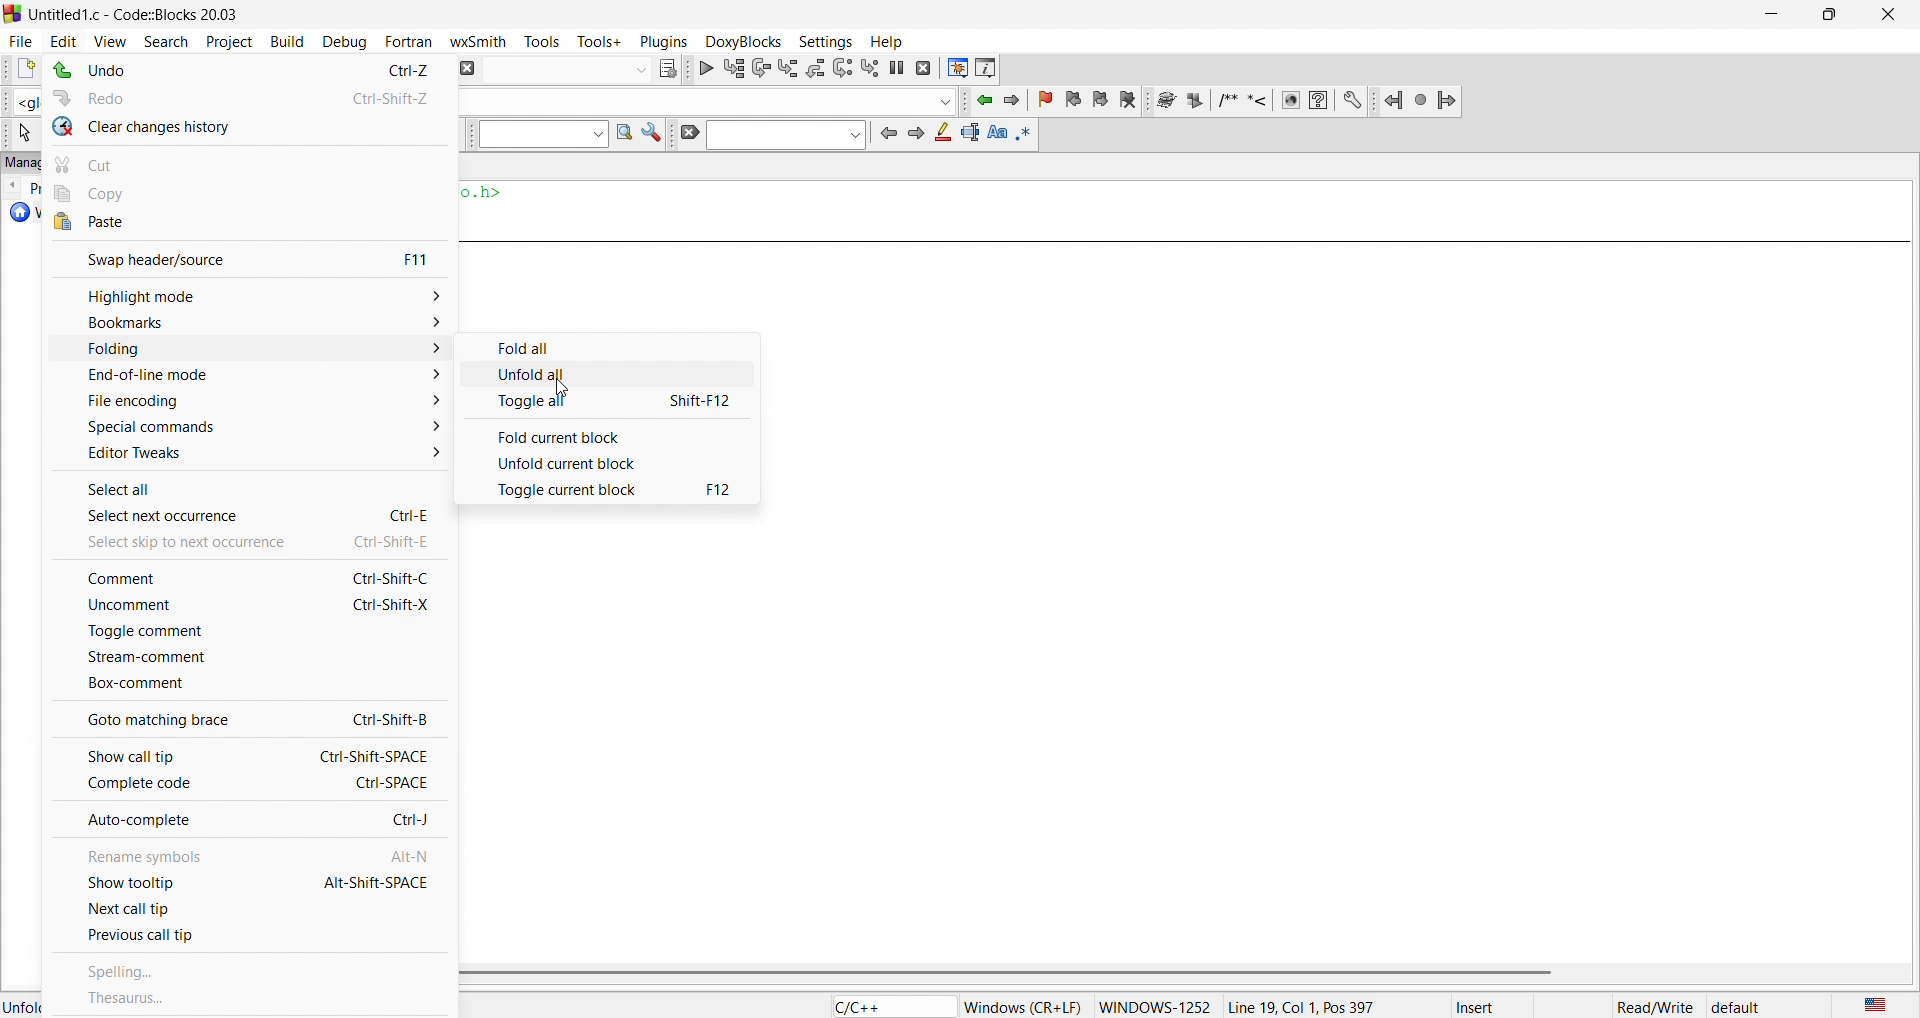 The image size is (1920, 1018). I want to click on debugging window, so click(956, 68).